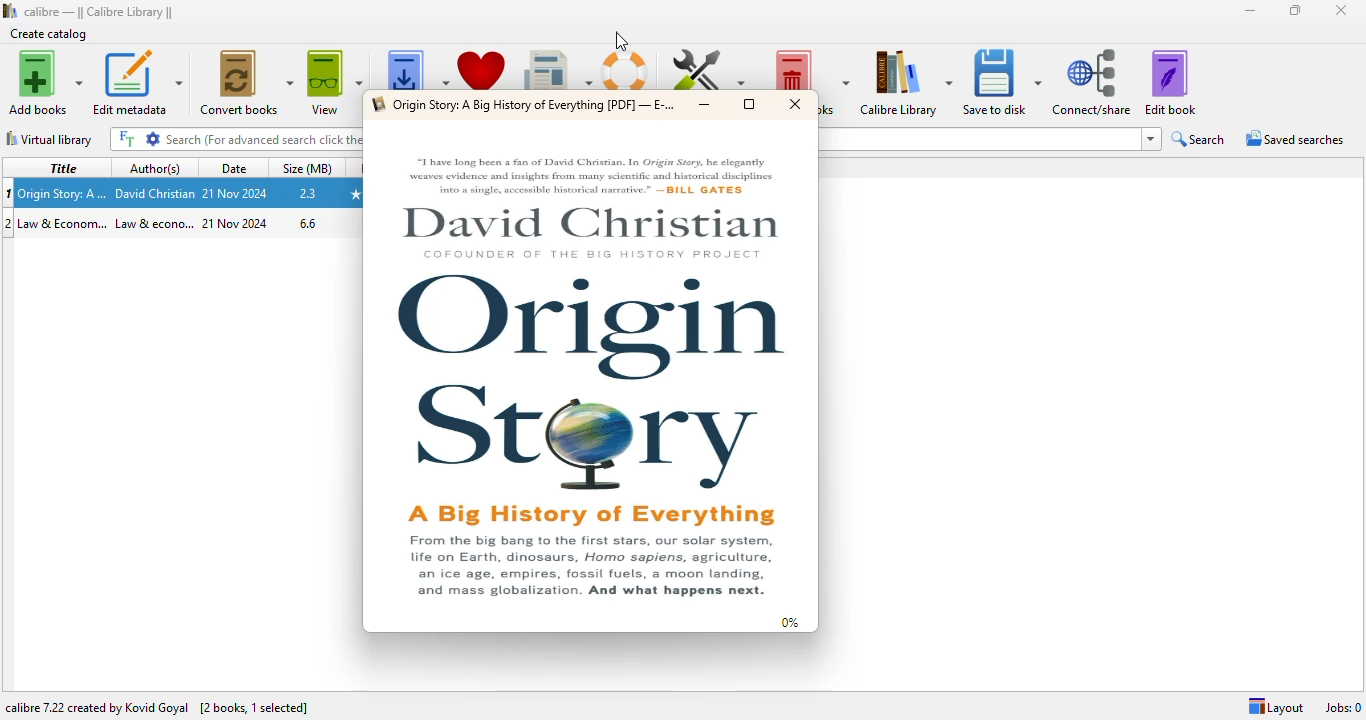  Describe the element at coordinates (353, 195) in the screenshot. I see `ratings` at that location.